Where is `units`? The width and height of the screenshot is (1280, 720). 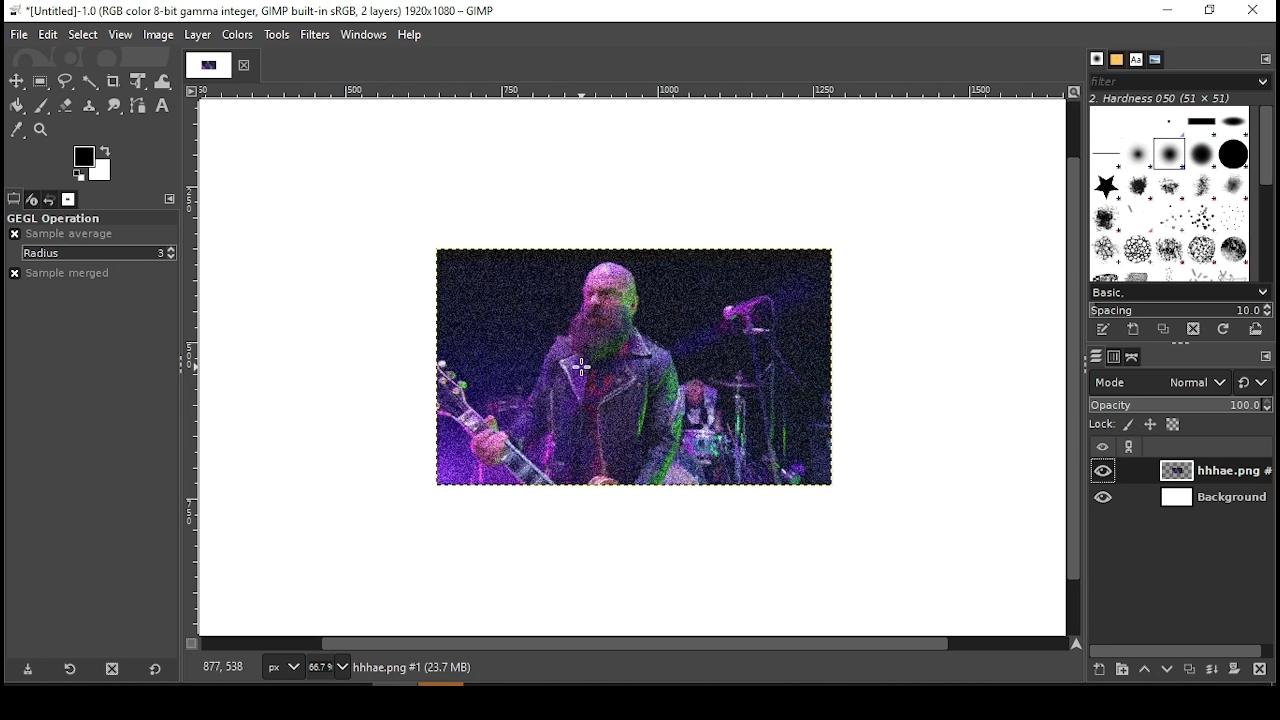
units is located at coordinates (282, 667).